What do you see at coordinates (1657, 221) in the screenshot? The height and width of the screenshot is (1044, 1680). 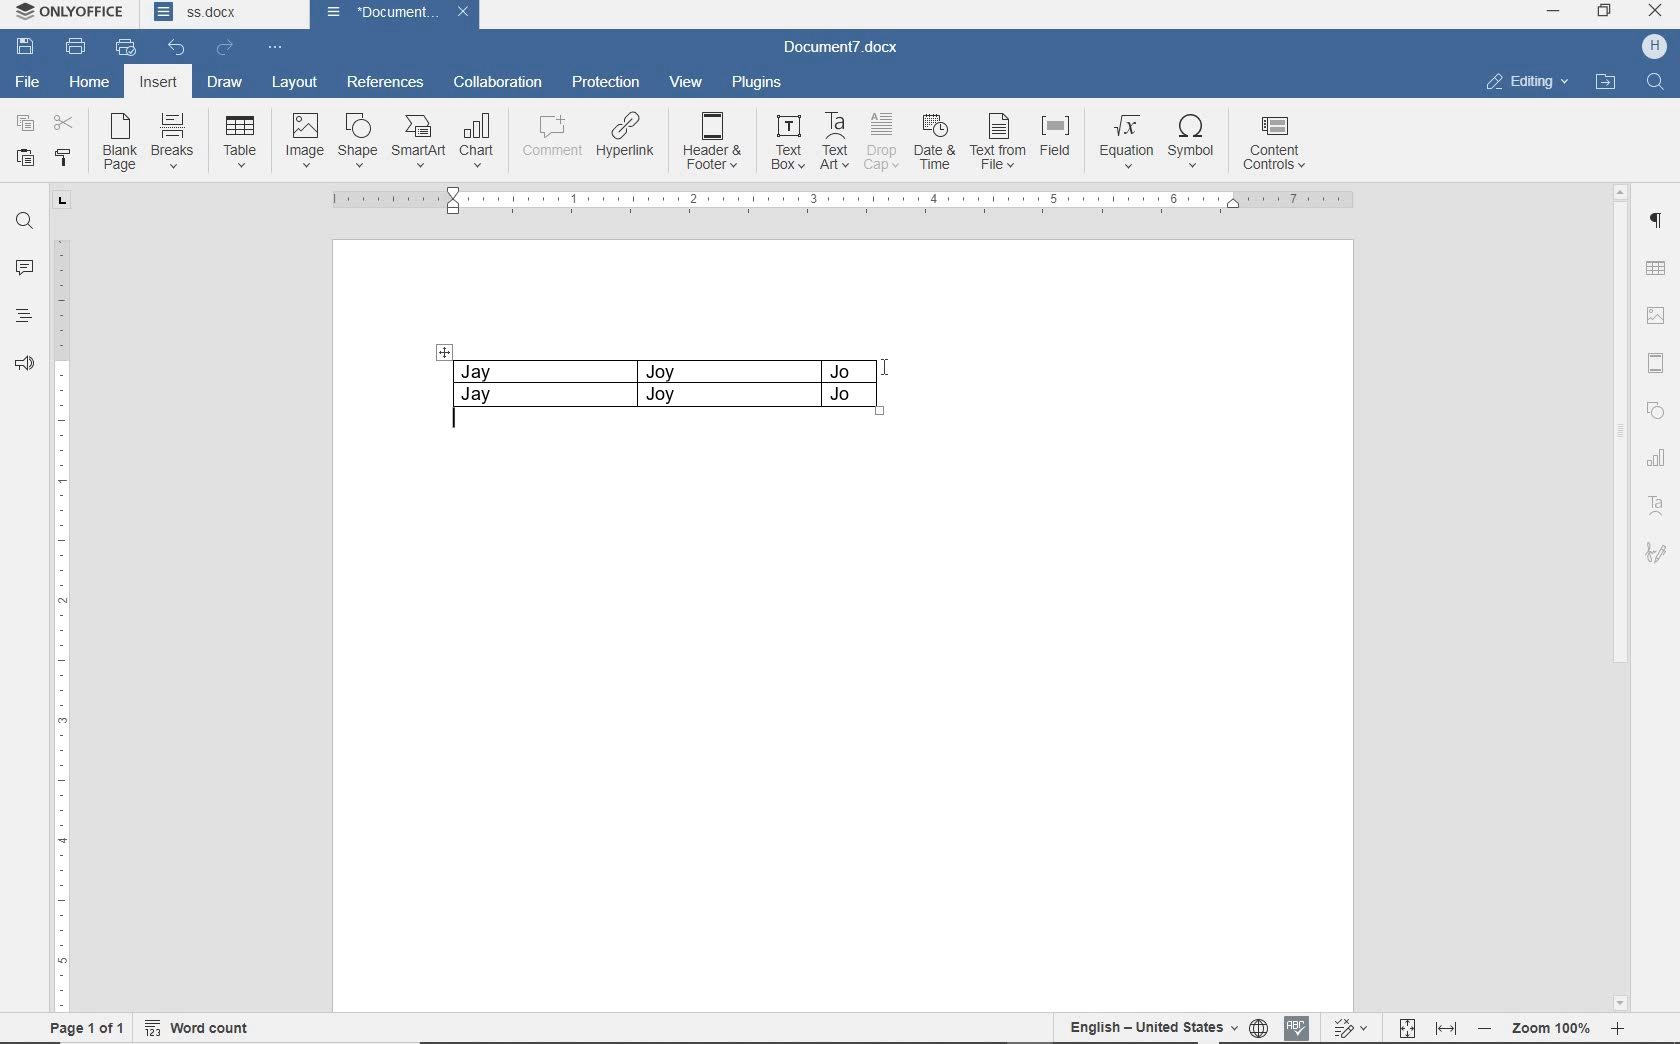 I see `PARAGRAPH SETTINGS` at bounding box center [1657, 221].